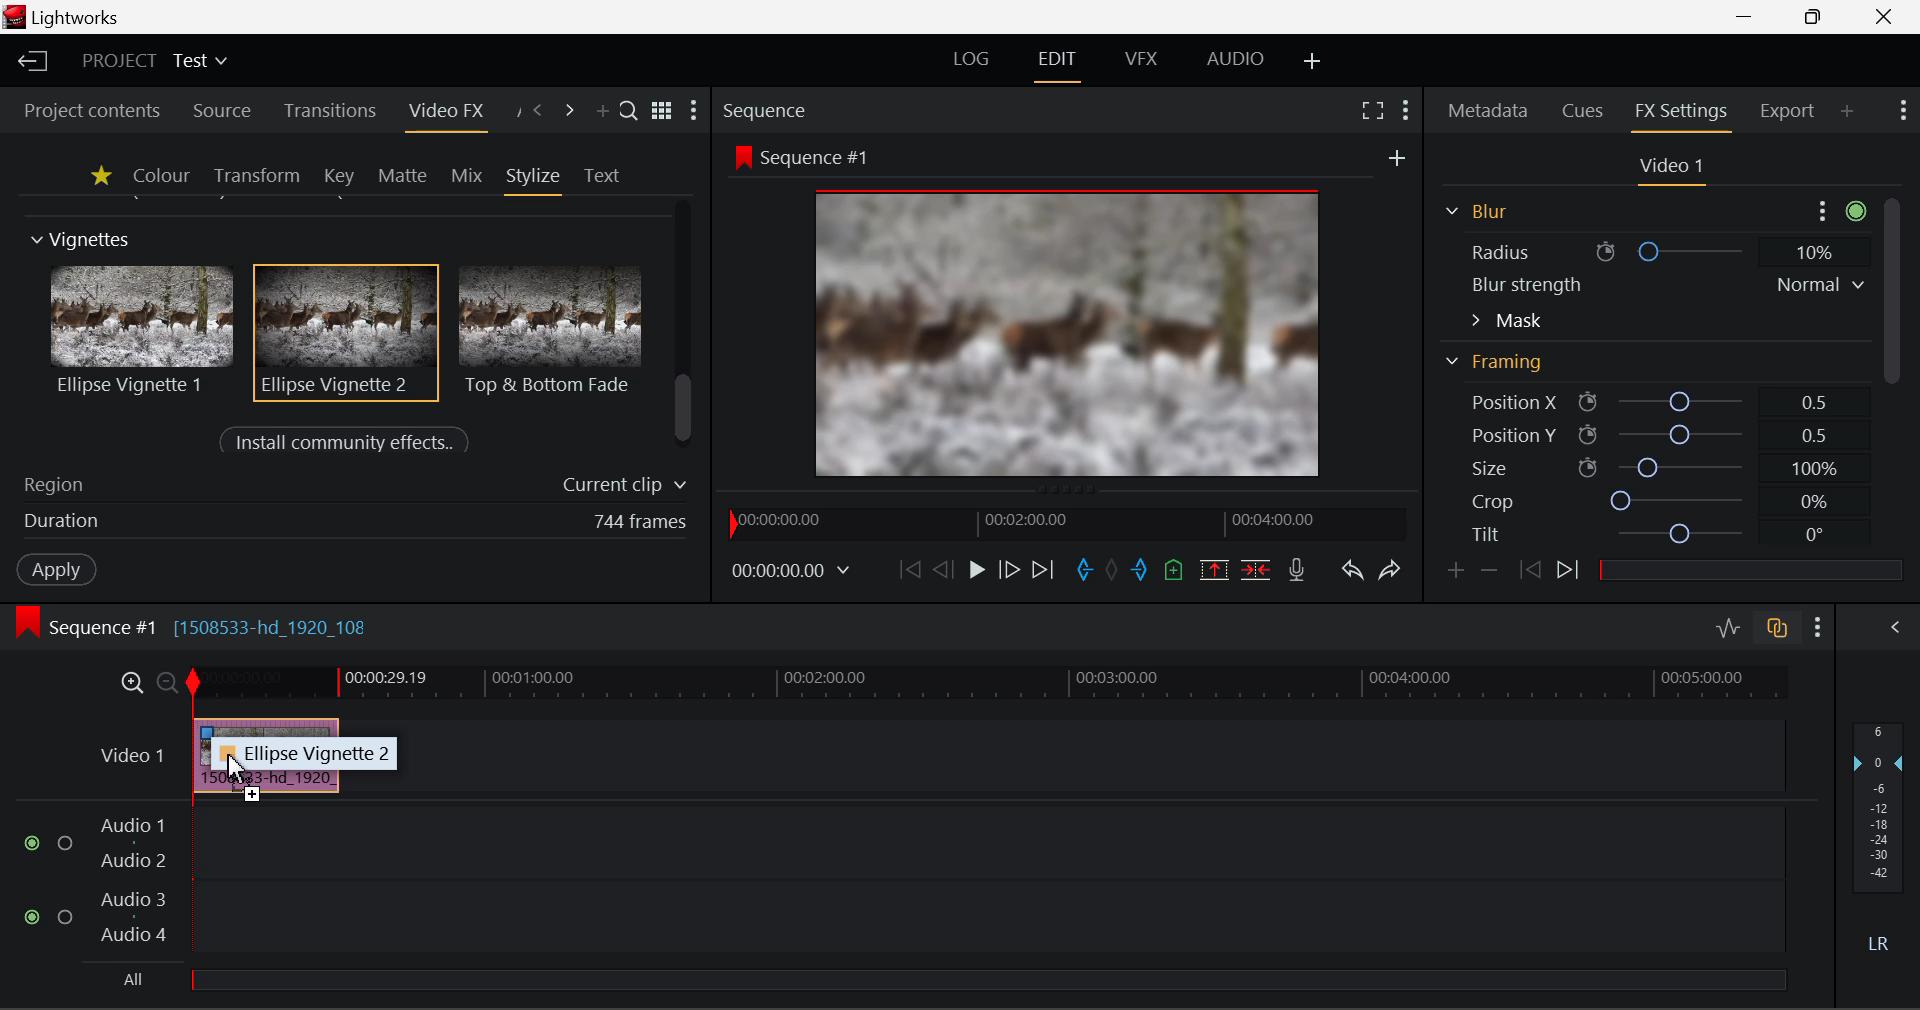 Image resolution: width=1920 pixels, height=1010 pixels. Describe the element at coordinates (403, 175) in the screenshot. I see `Matte` at that location.